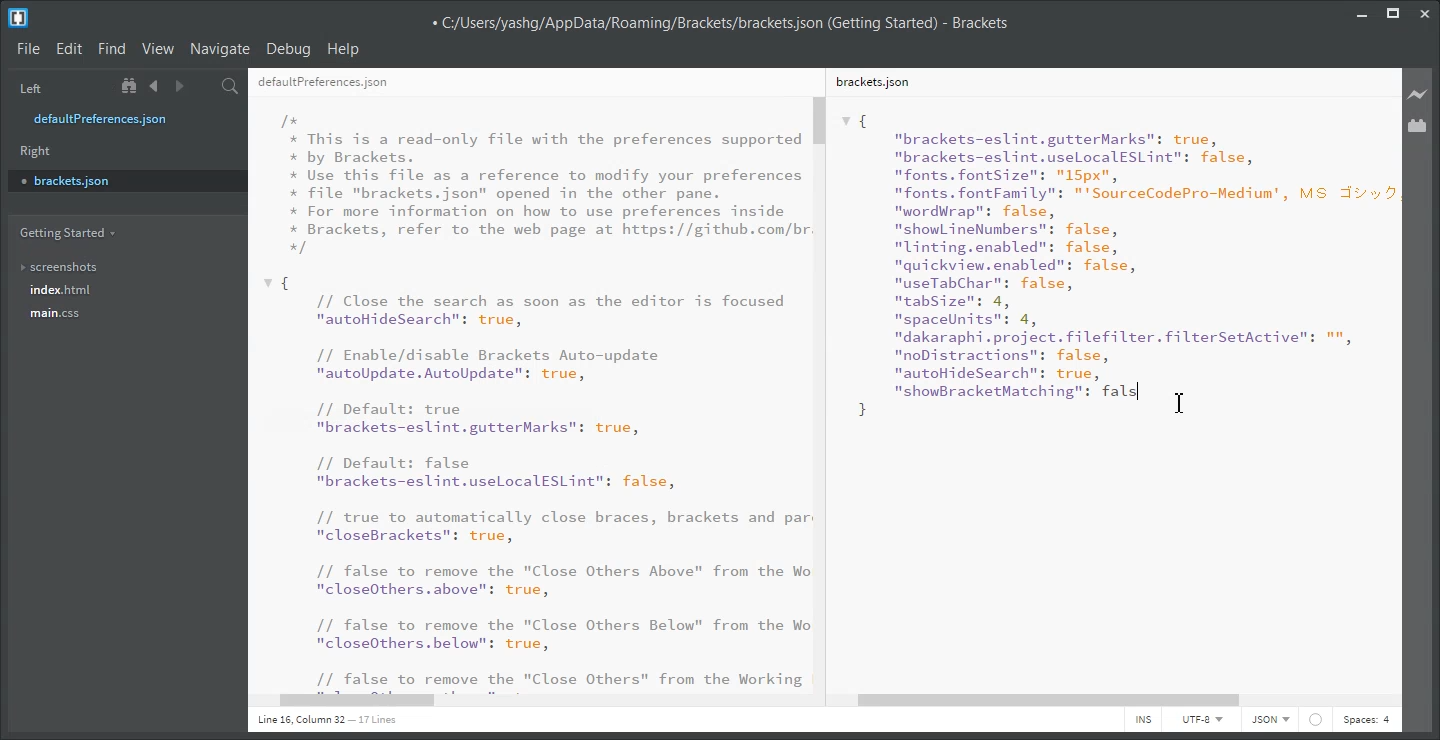  Describe the element at coordinates (60, 263) in the screenshot. I see `screenshots` at that location.